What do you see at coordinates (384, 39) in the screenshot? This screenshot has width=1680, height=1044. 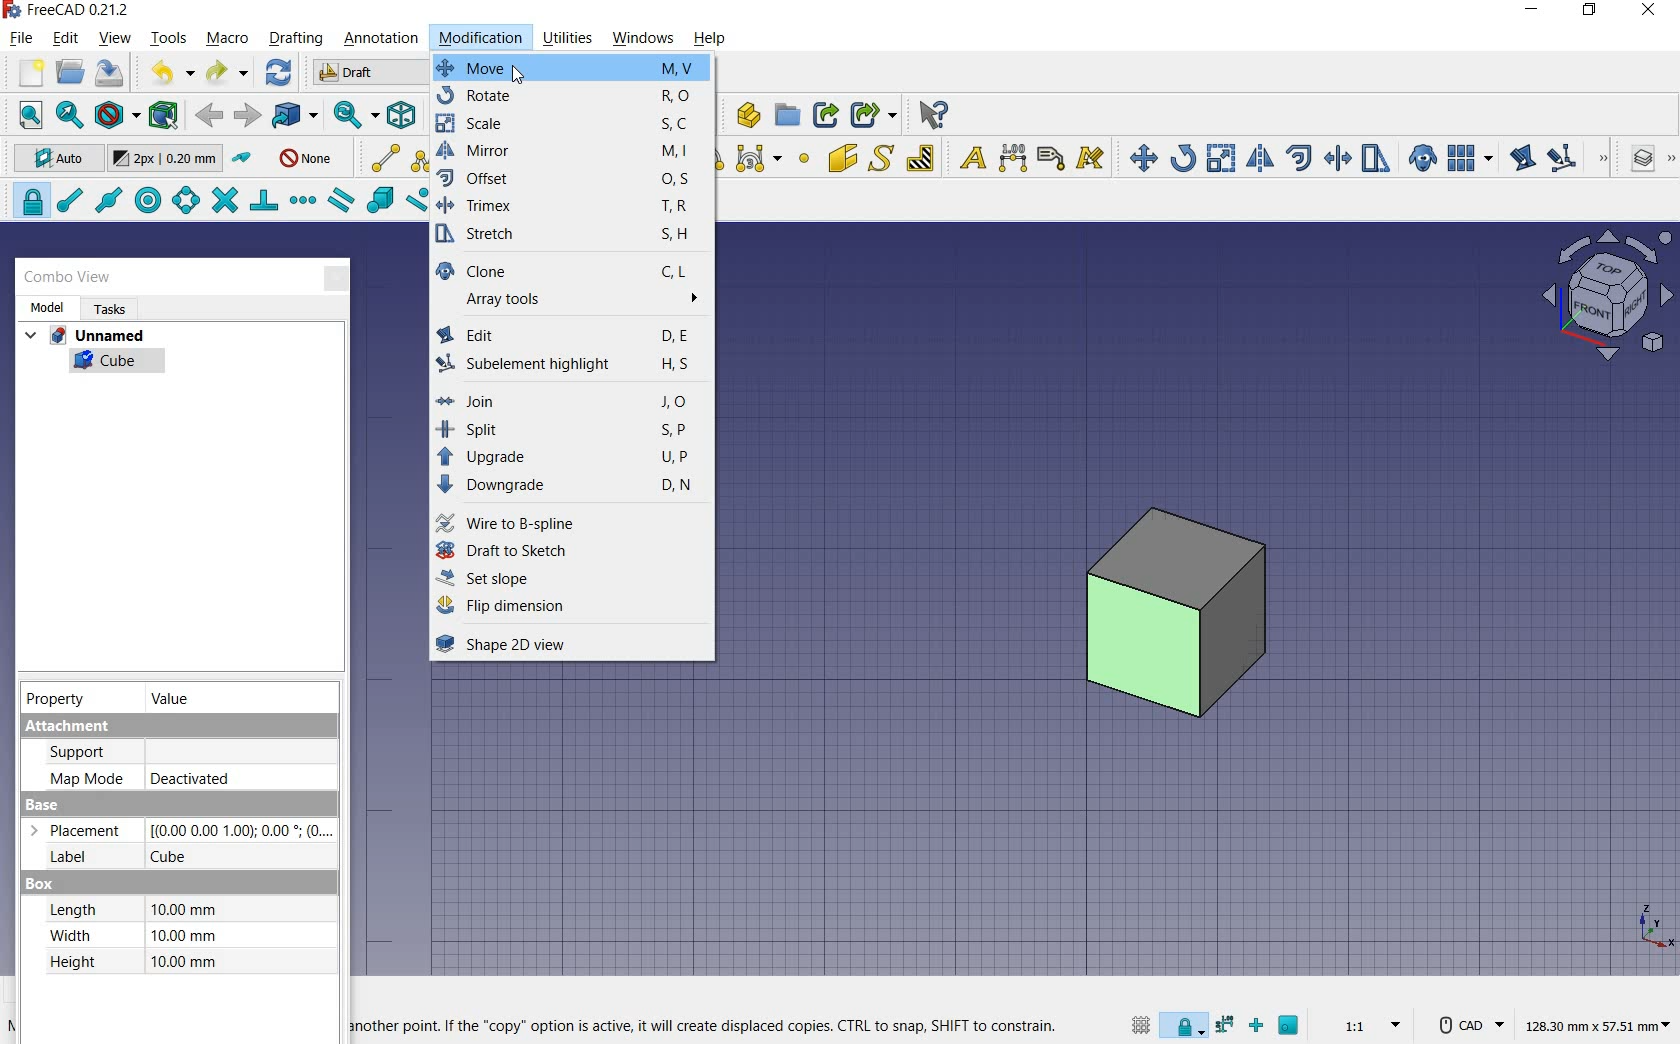 I see `annotation` at bounding box center [384, 39].